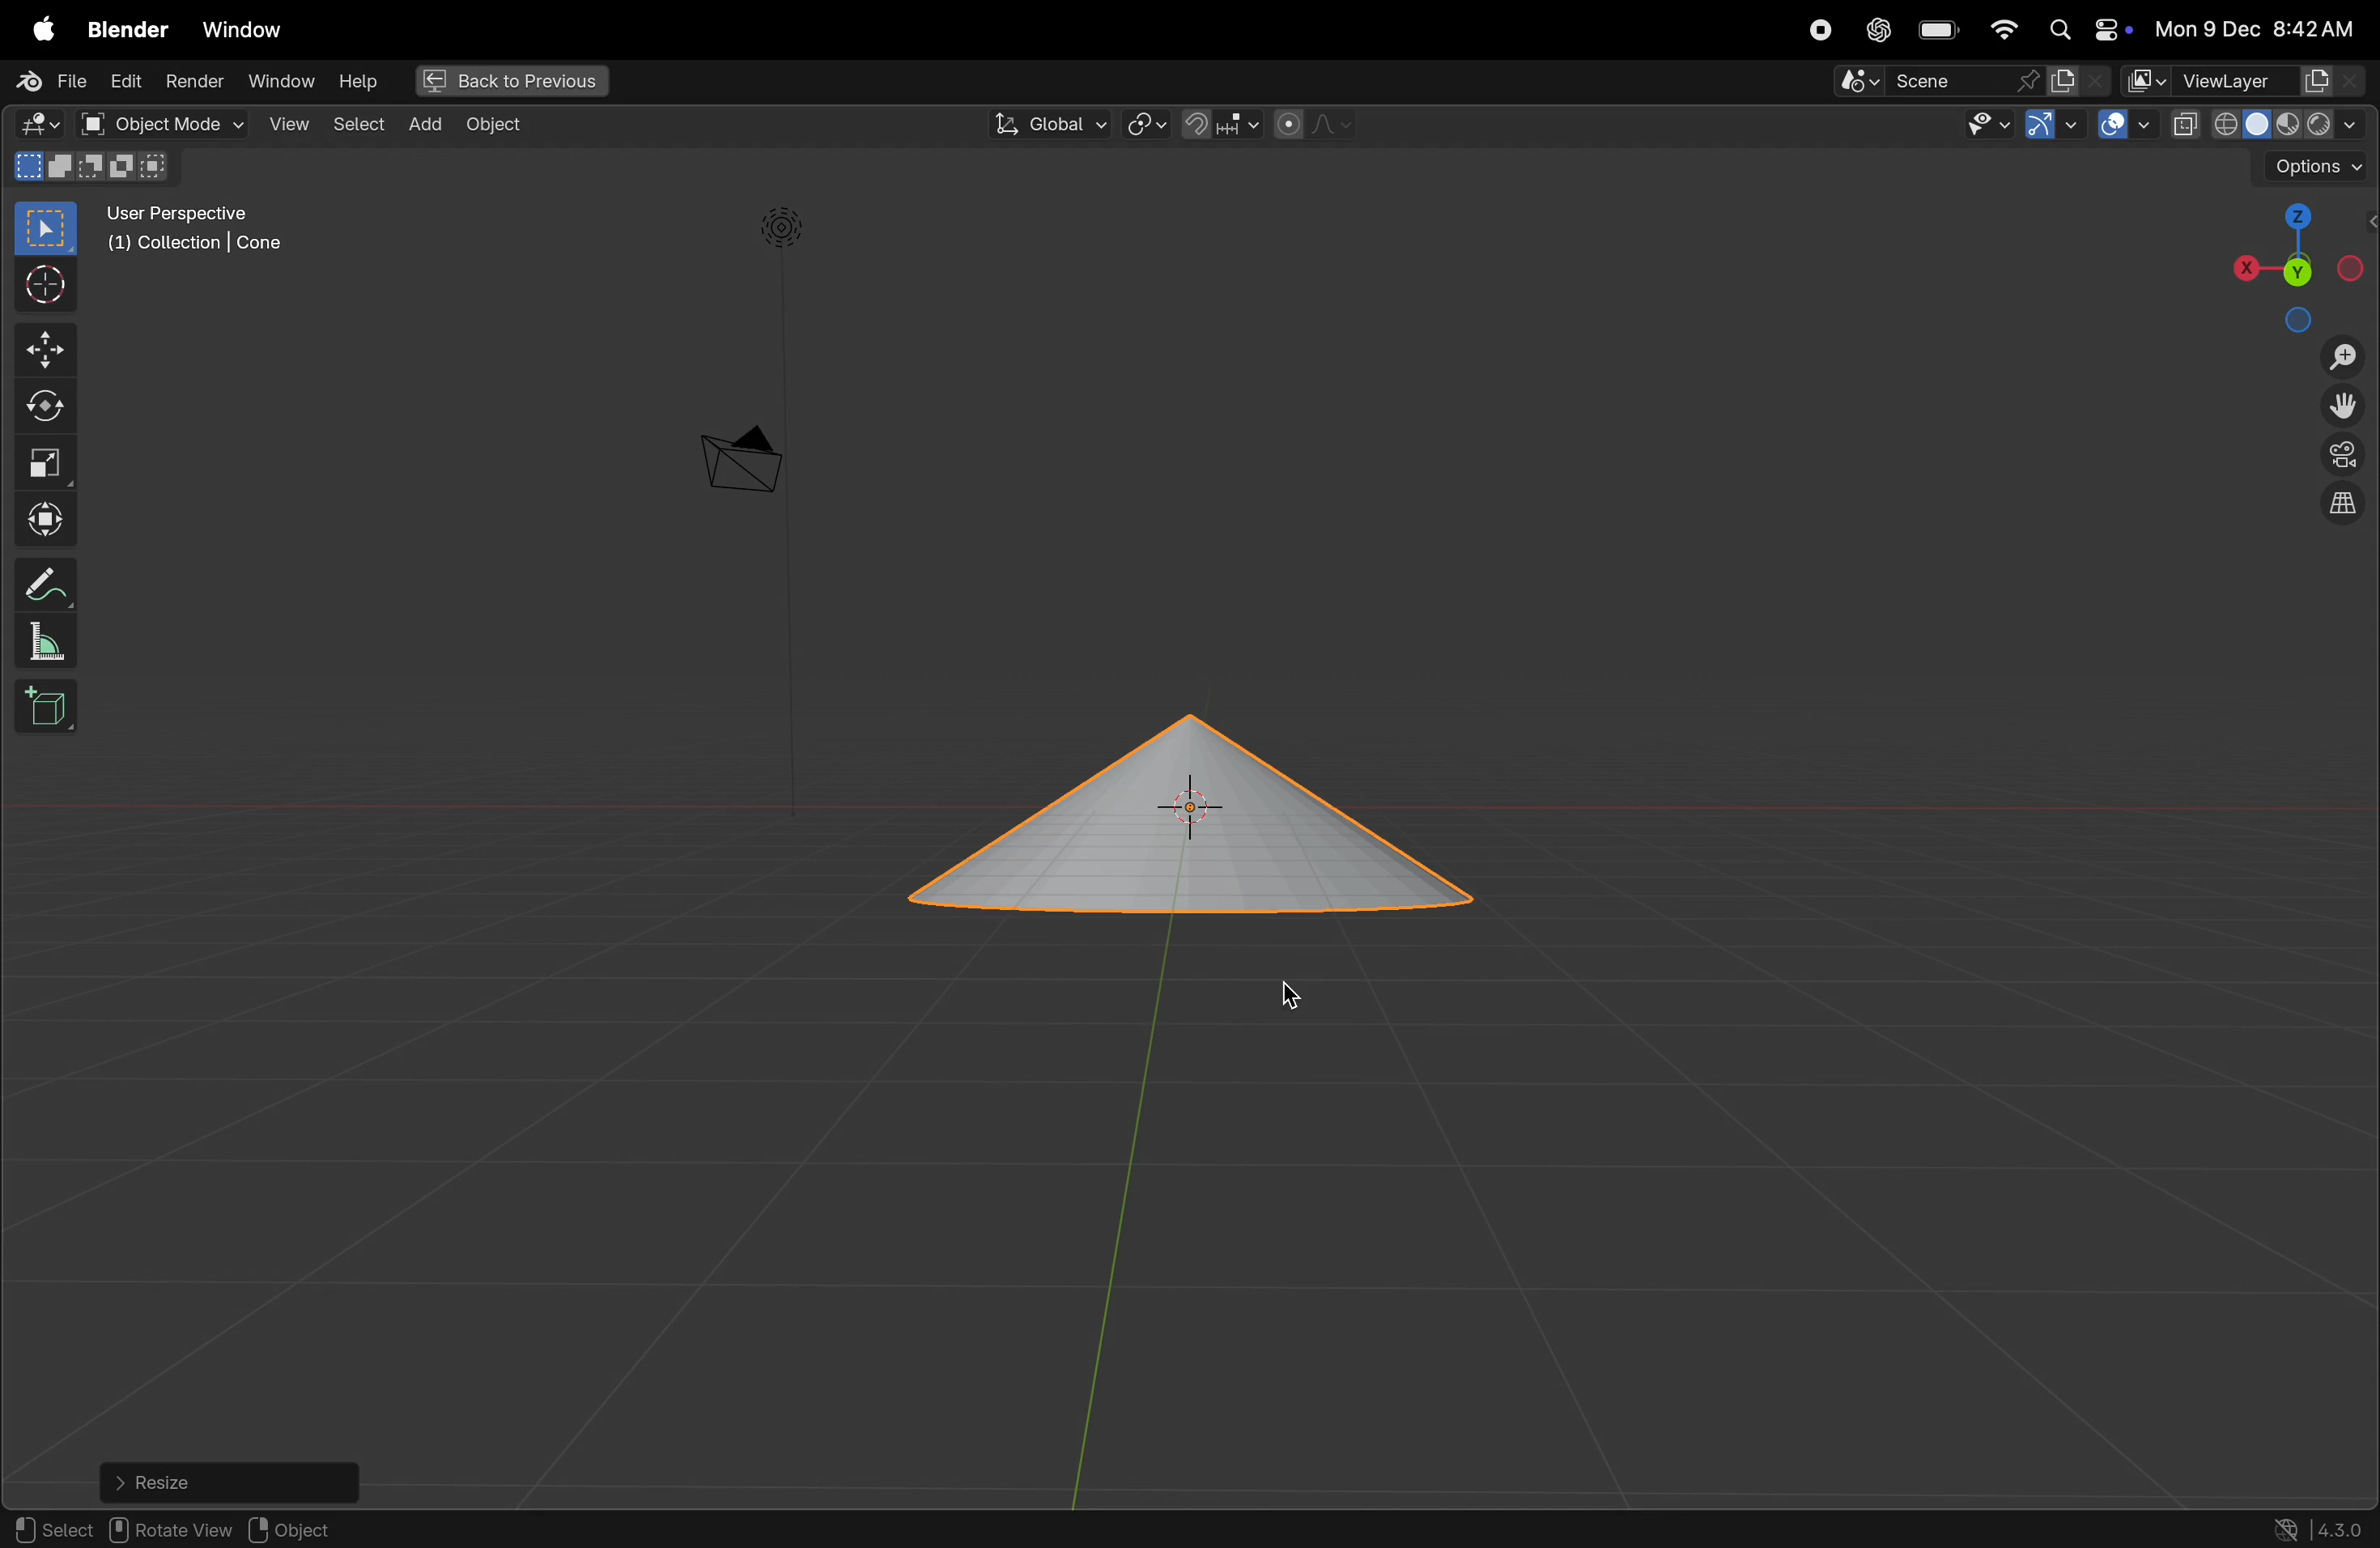 This screenshot has width=2380, height=1548. Describe the element at coordinates (1223, 123) in the screenshot. I see `snapping` at that location.